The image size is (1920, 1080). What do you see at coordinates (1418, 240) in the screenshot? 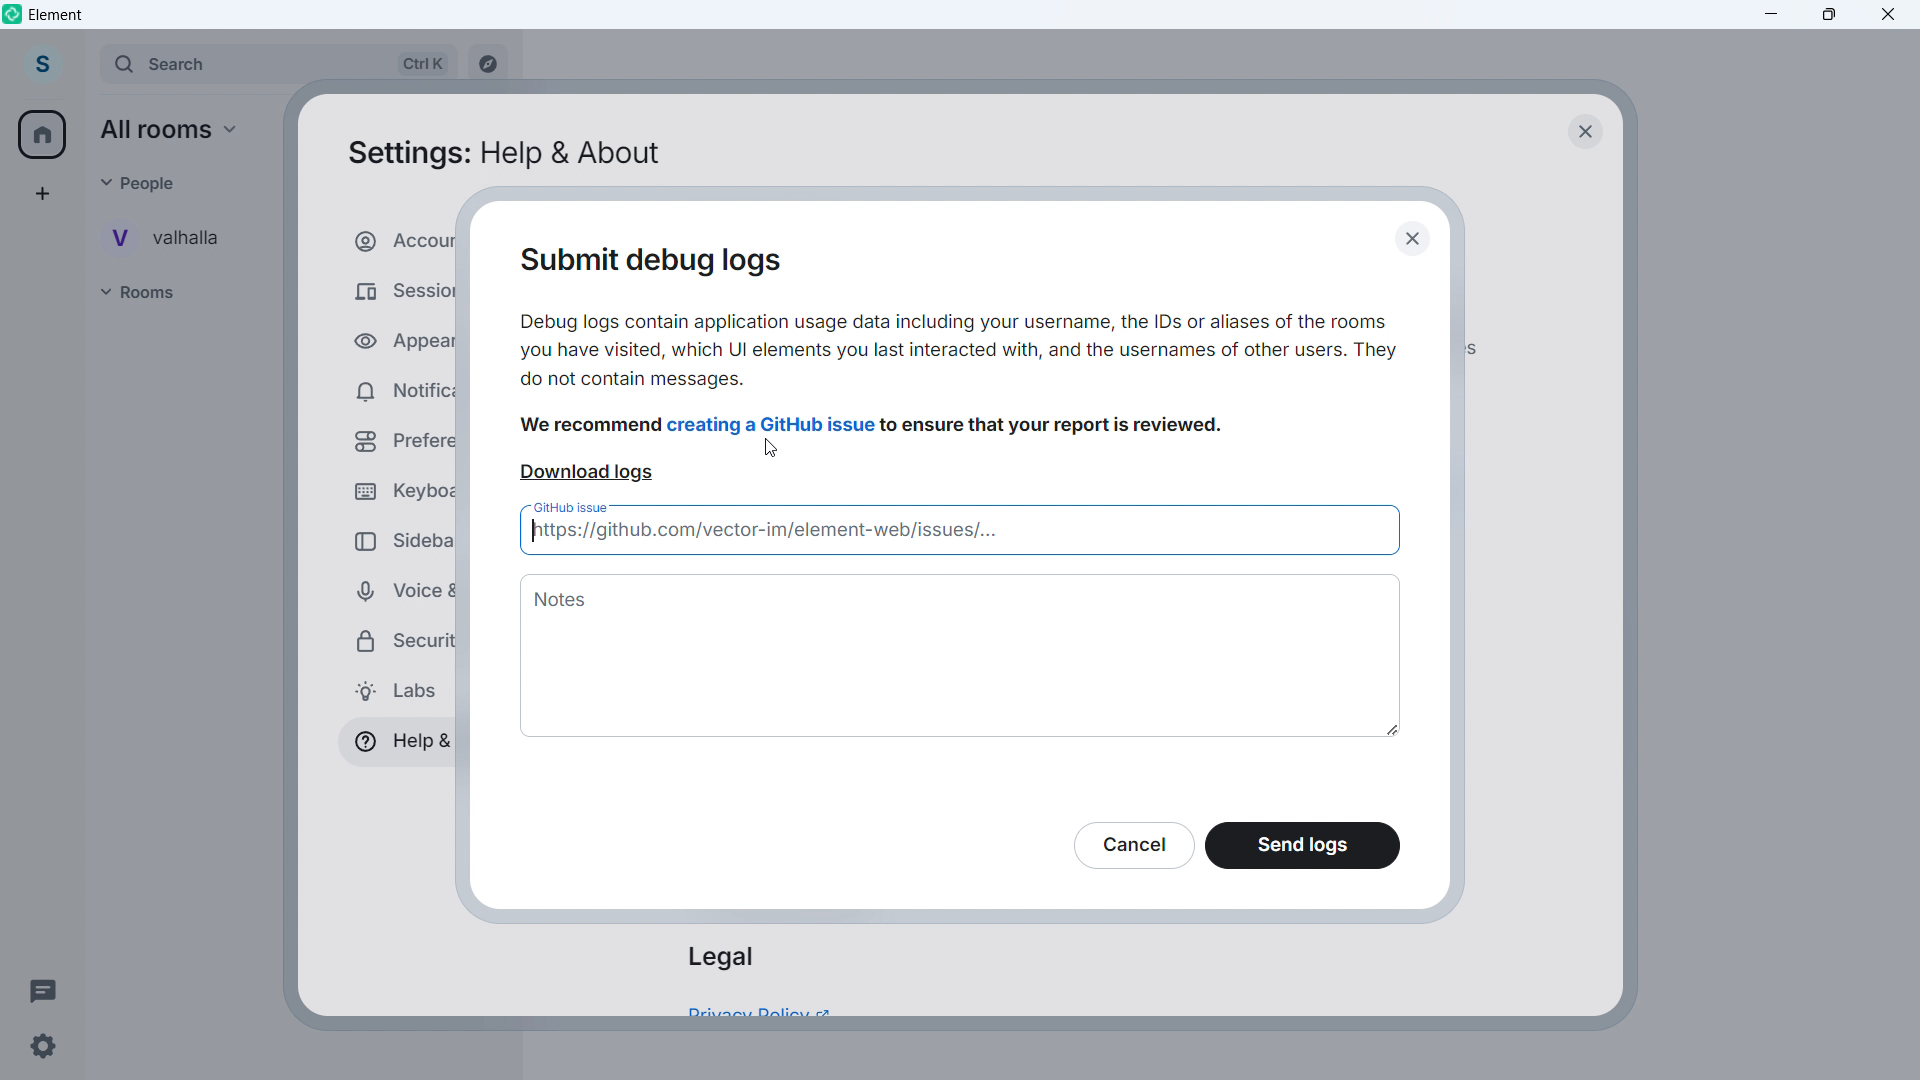
I see `Close ` at bounding box center [1418, 240].